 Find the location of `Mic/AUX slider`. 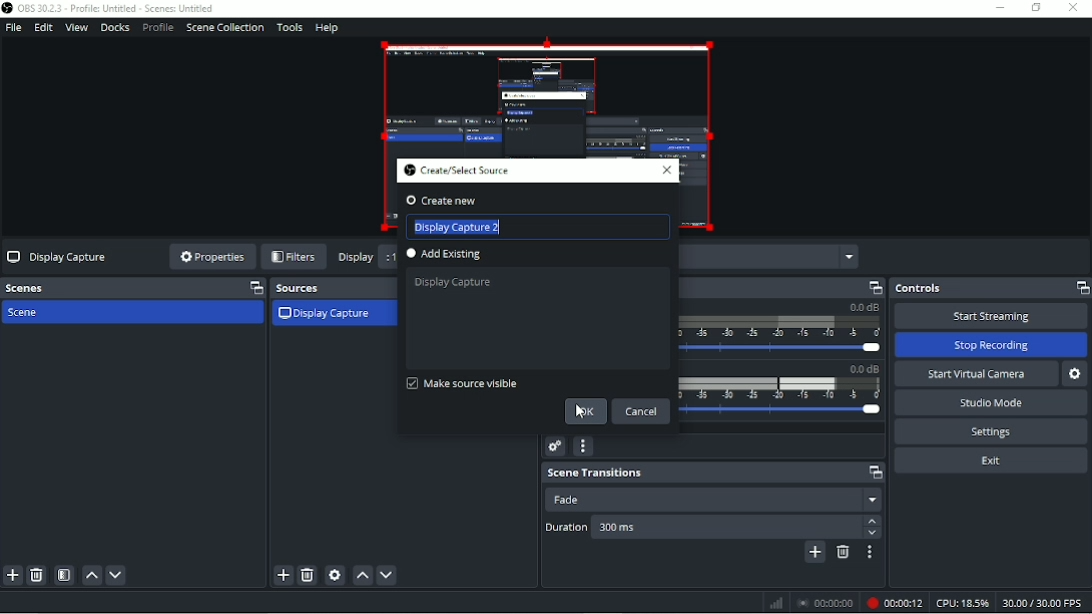

Mic/AUX slider is located at coordinates (784, 393).